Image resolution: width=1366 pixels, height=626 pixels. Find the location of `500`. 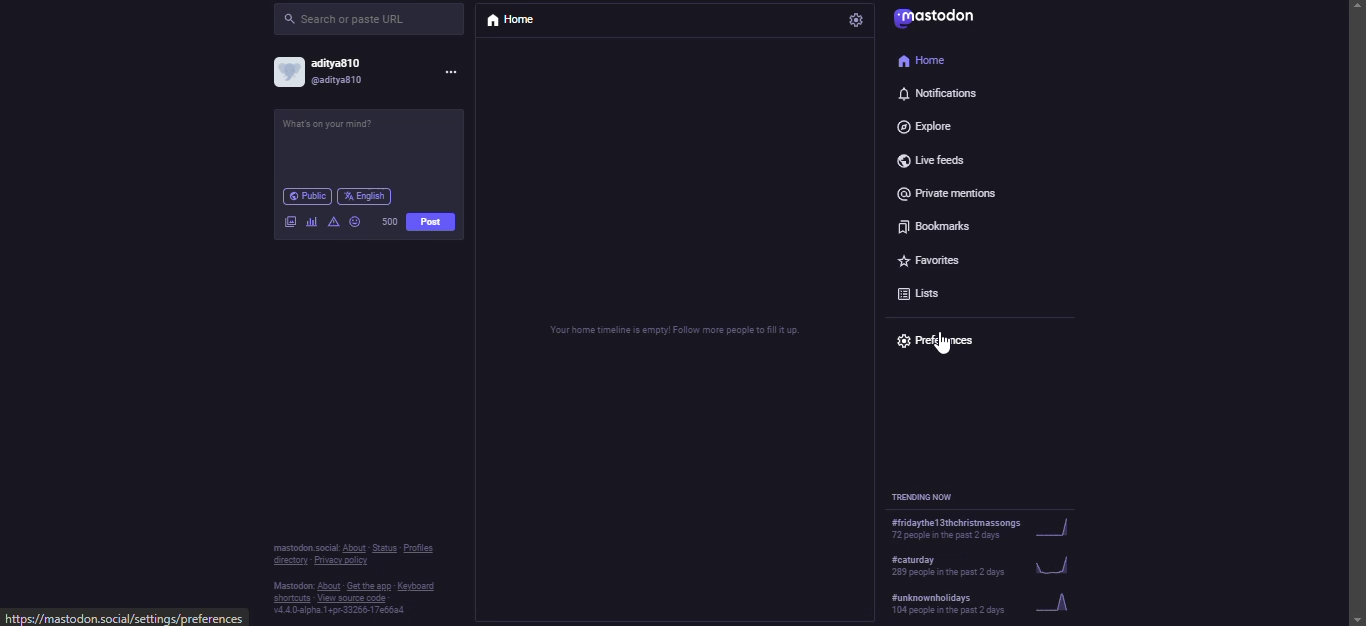

500 is located at coordinates (391, 220).